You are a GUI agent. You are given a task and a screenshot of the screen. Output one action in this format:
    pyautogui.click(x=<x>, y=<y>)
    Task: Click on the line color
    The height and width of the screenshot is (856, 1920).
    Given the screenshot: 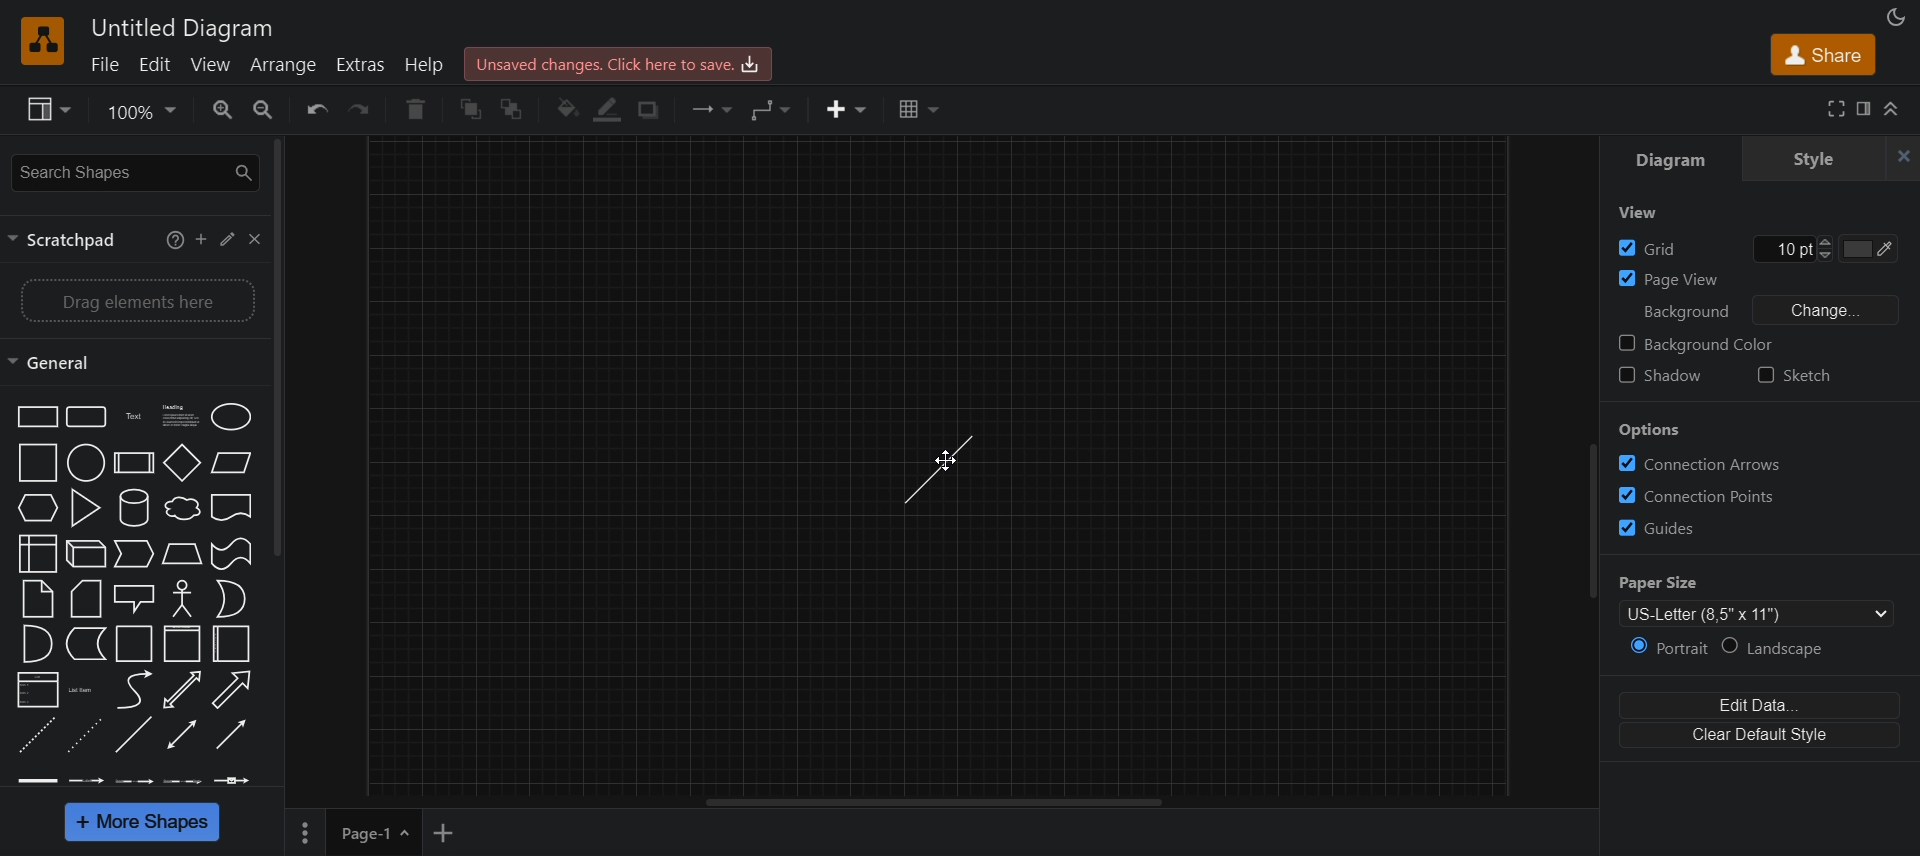 What is the action you would take?
    pyautogui.click(x=608, y=108)
    